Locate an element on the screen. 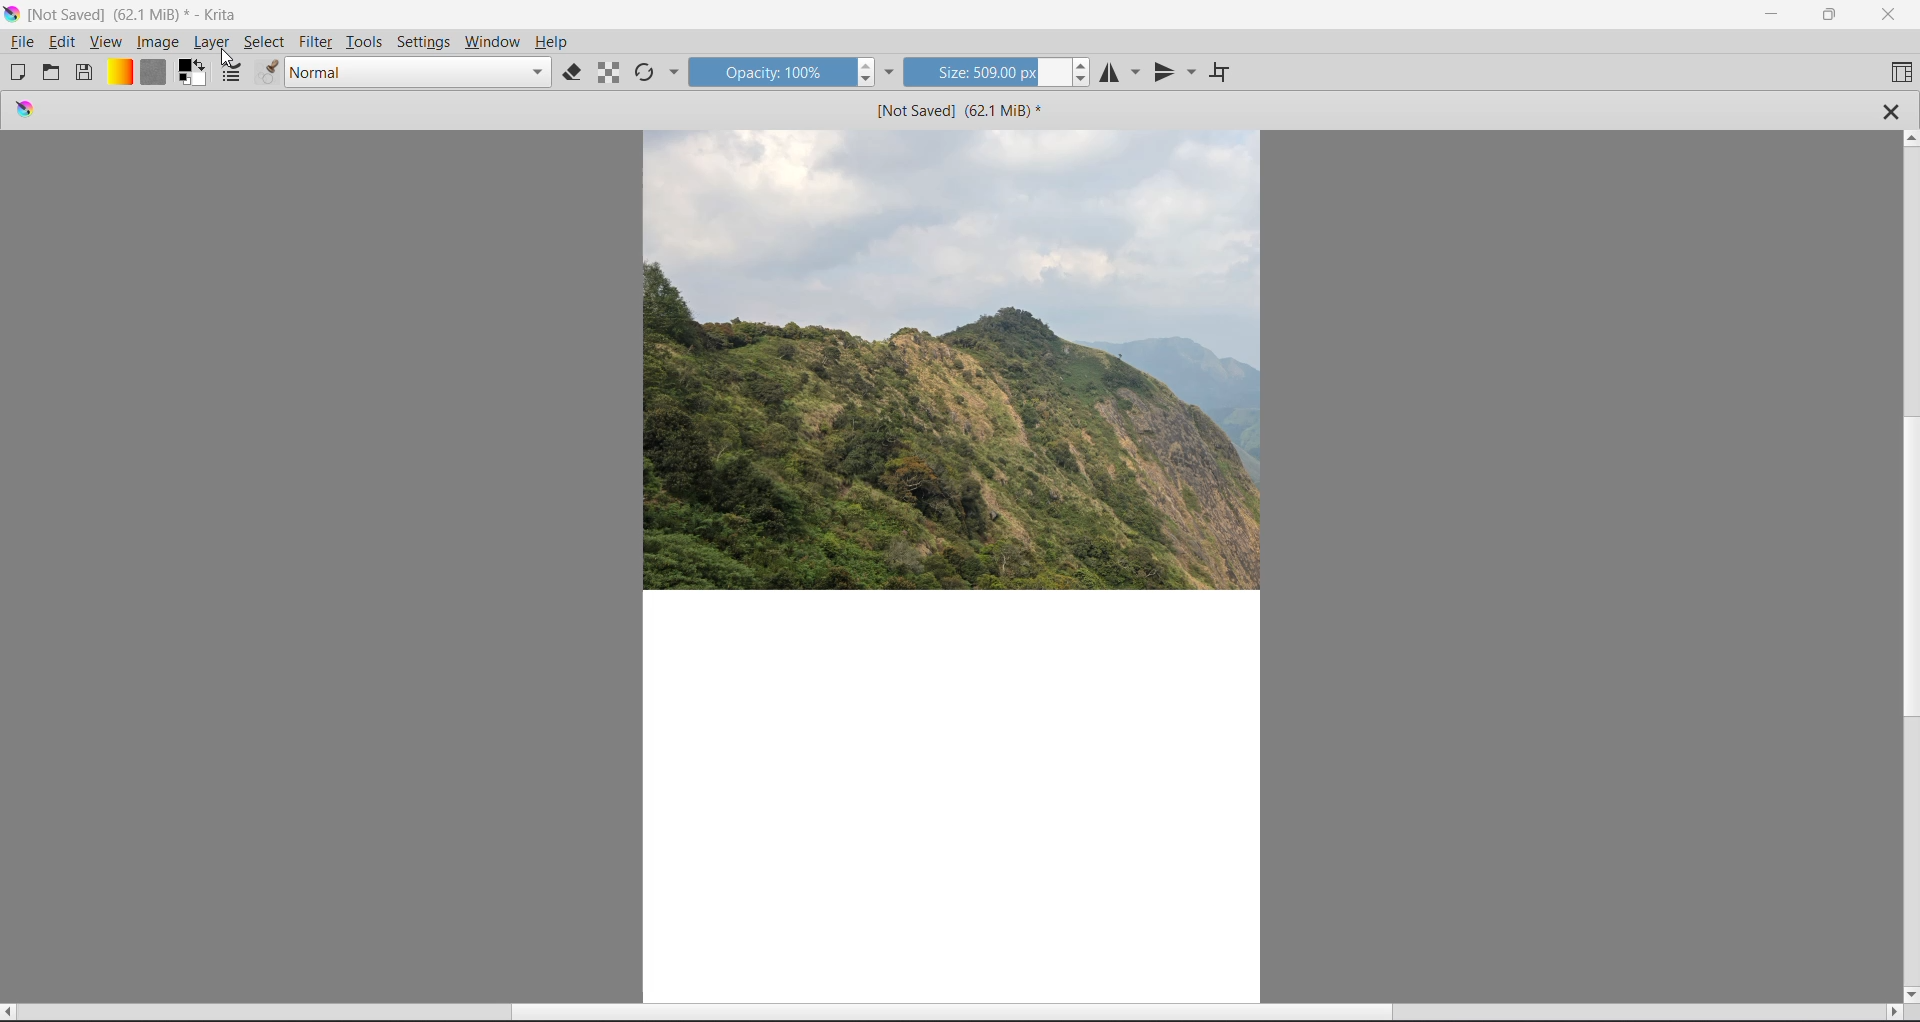 Image resolution: width=1920 pixels, height=1022 pixels. Settings is located at coordinates (424, 41).